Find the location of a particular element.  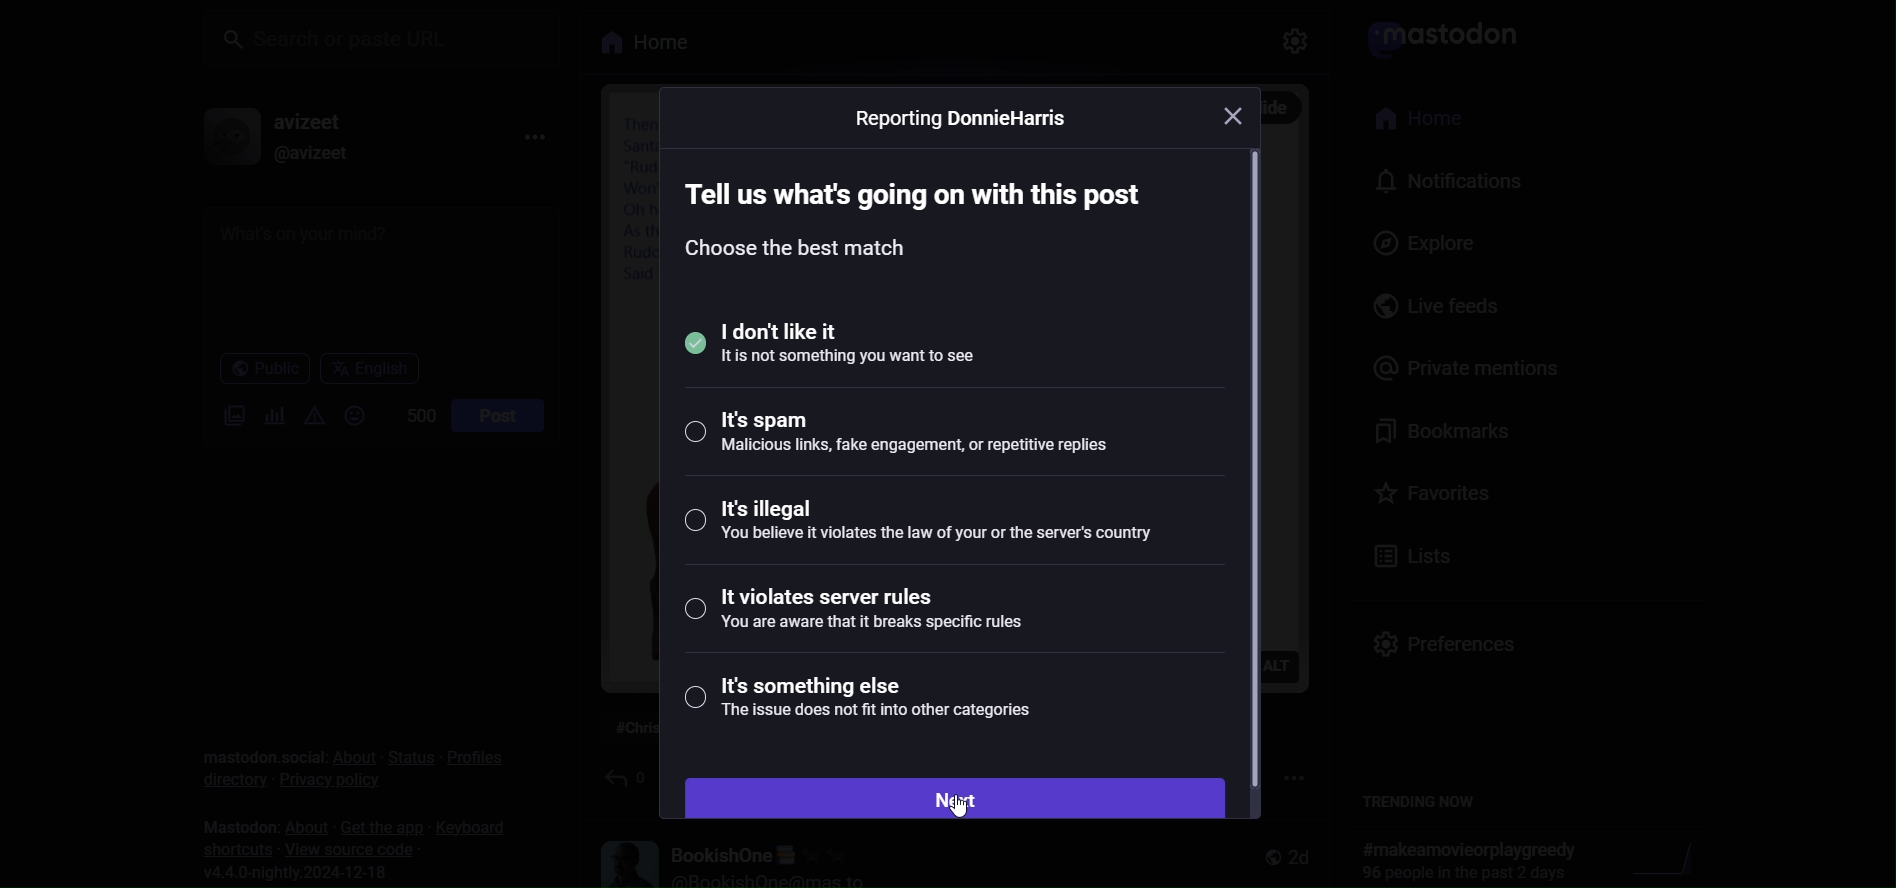

mastodon social is located at coordinates (257, 743).